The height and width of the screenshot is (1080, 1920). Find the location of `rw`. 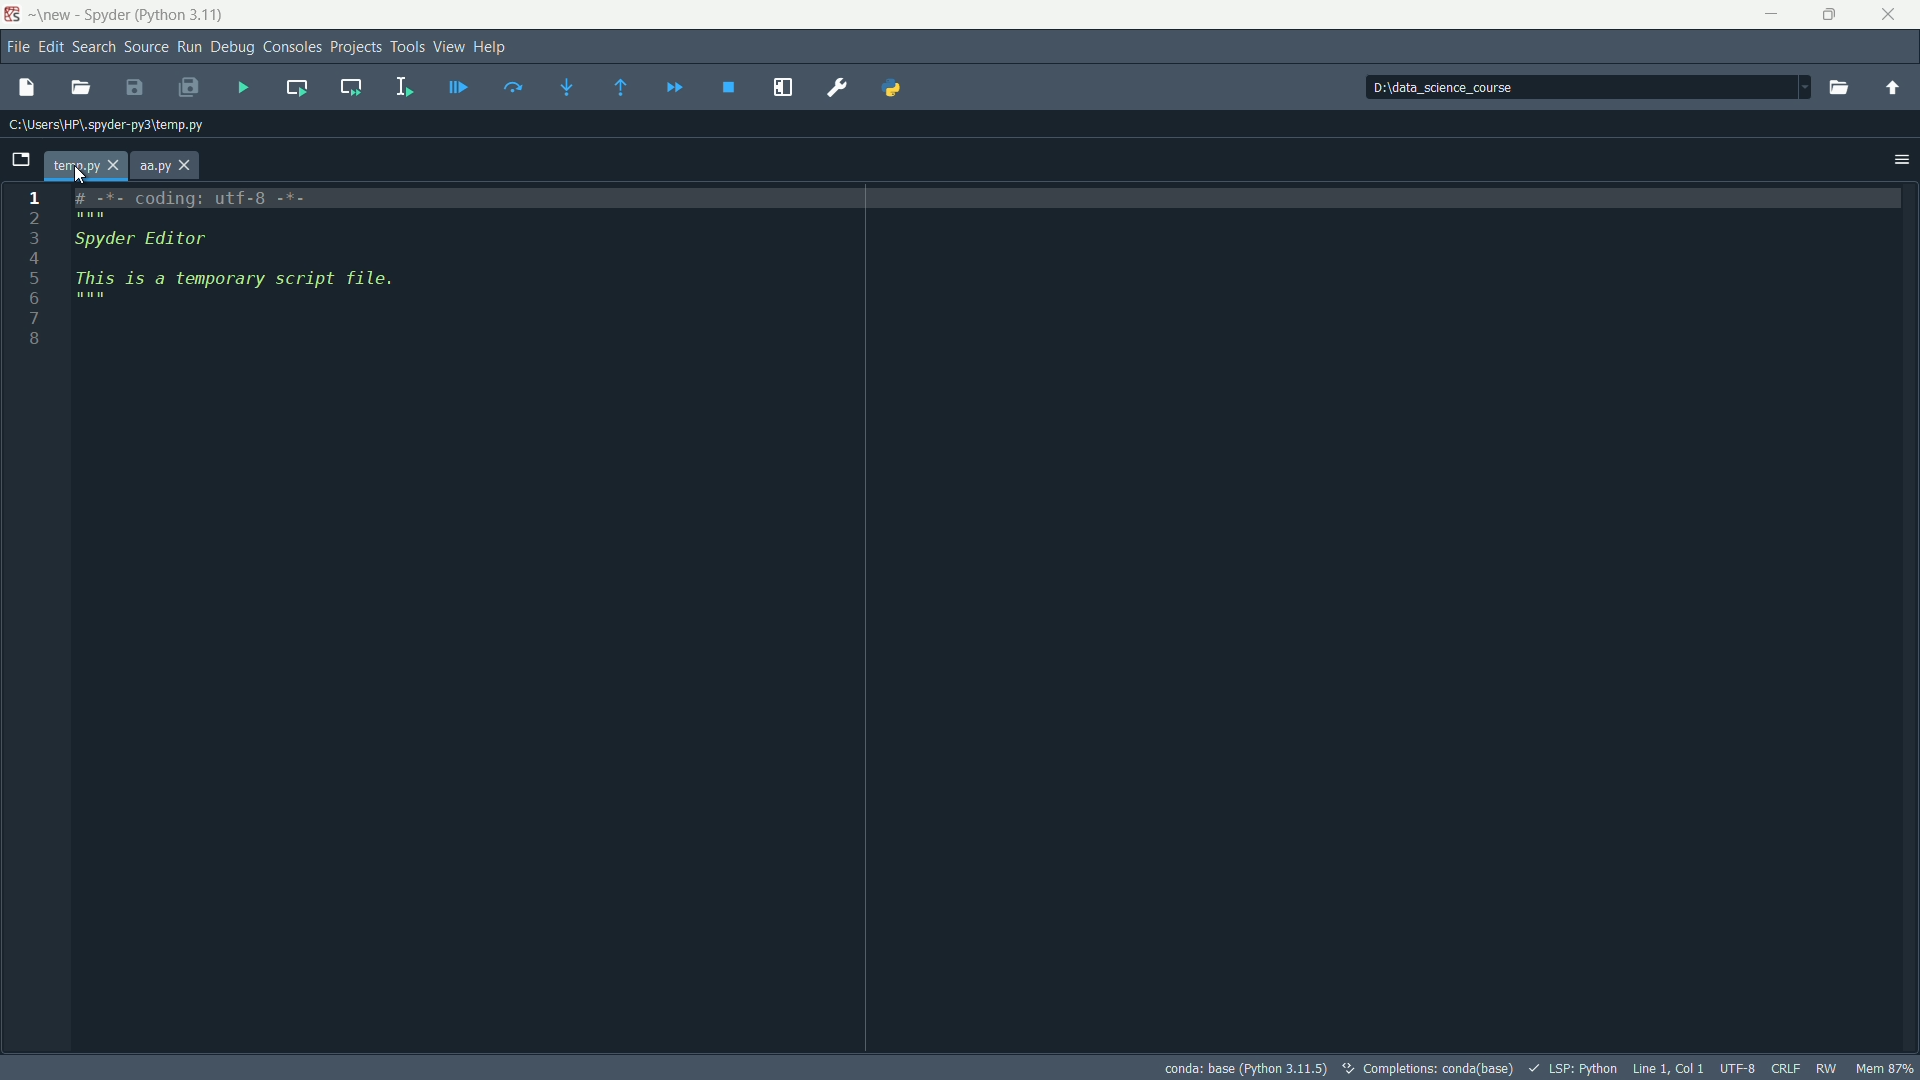

rw is located at coordinates (1828, 1067).